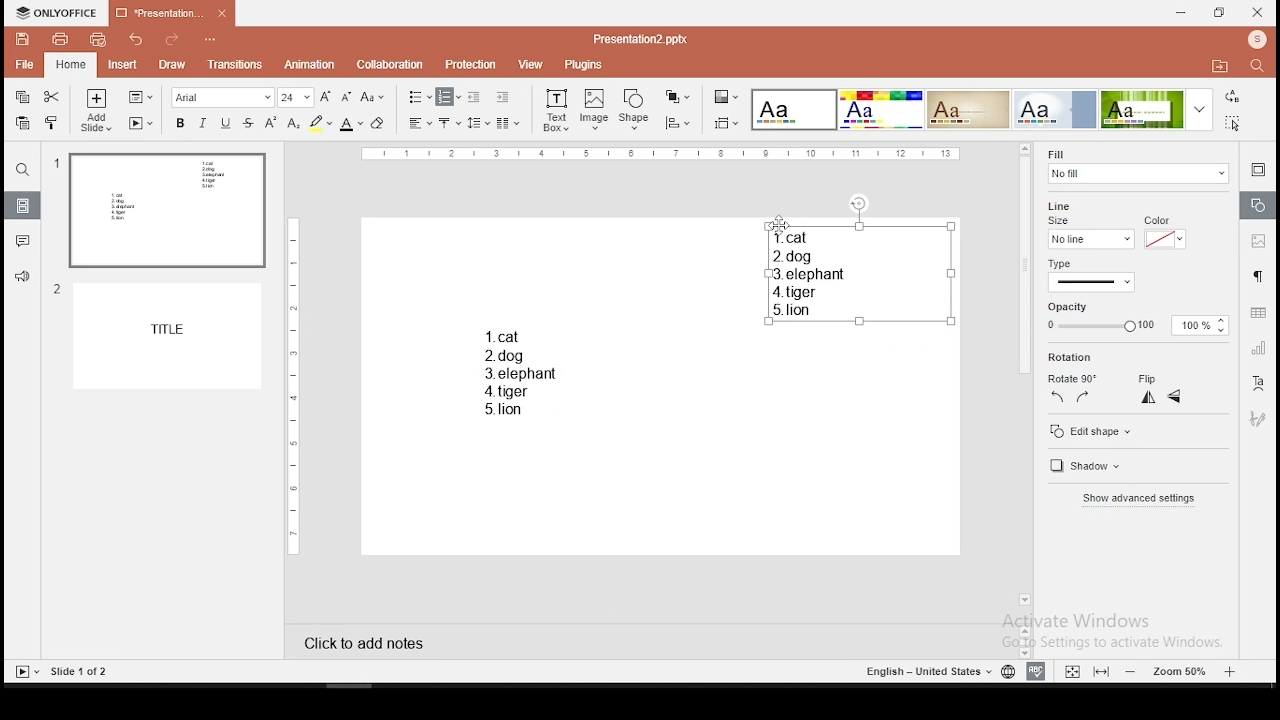 The width and height of the screenshot is (1280, 720). I want to click on icon, so click(1256, 41).